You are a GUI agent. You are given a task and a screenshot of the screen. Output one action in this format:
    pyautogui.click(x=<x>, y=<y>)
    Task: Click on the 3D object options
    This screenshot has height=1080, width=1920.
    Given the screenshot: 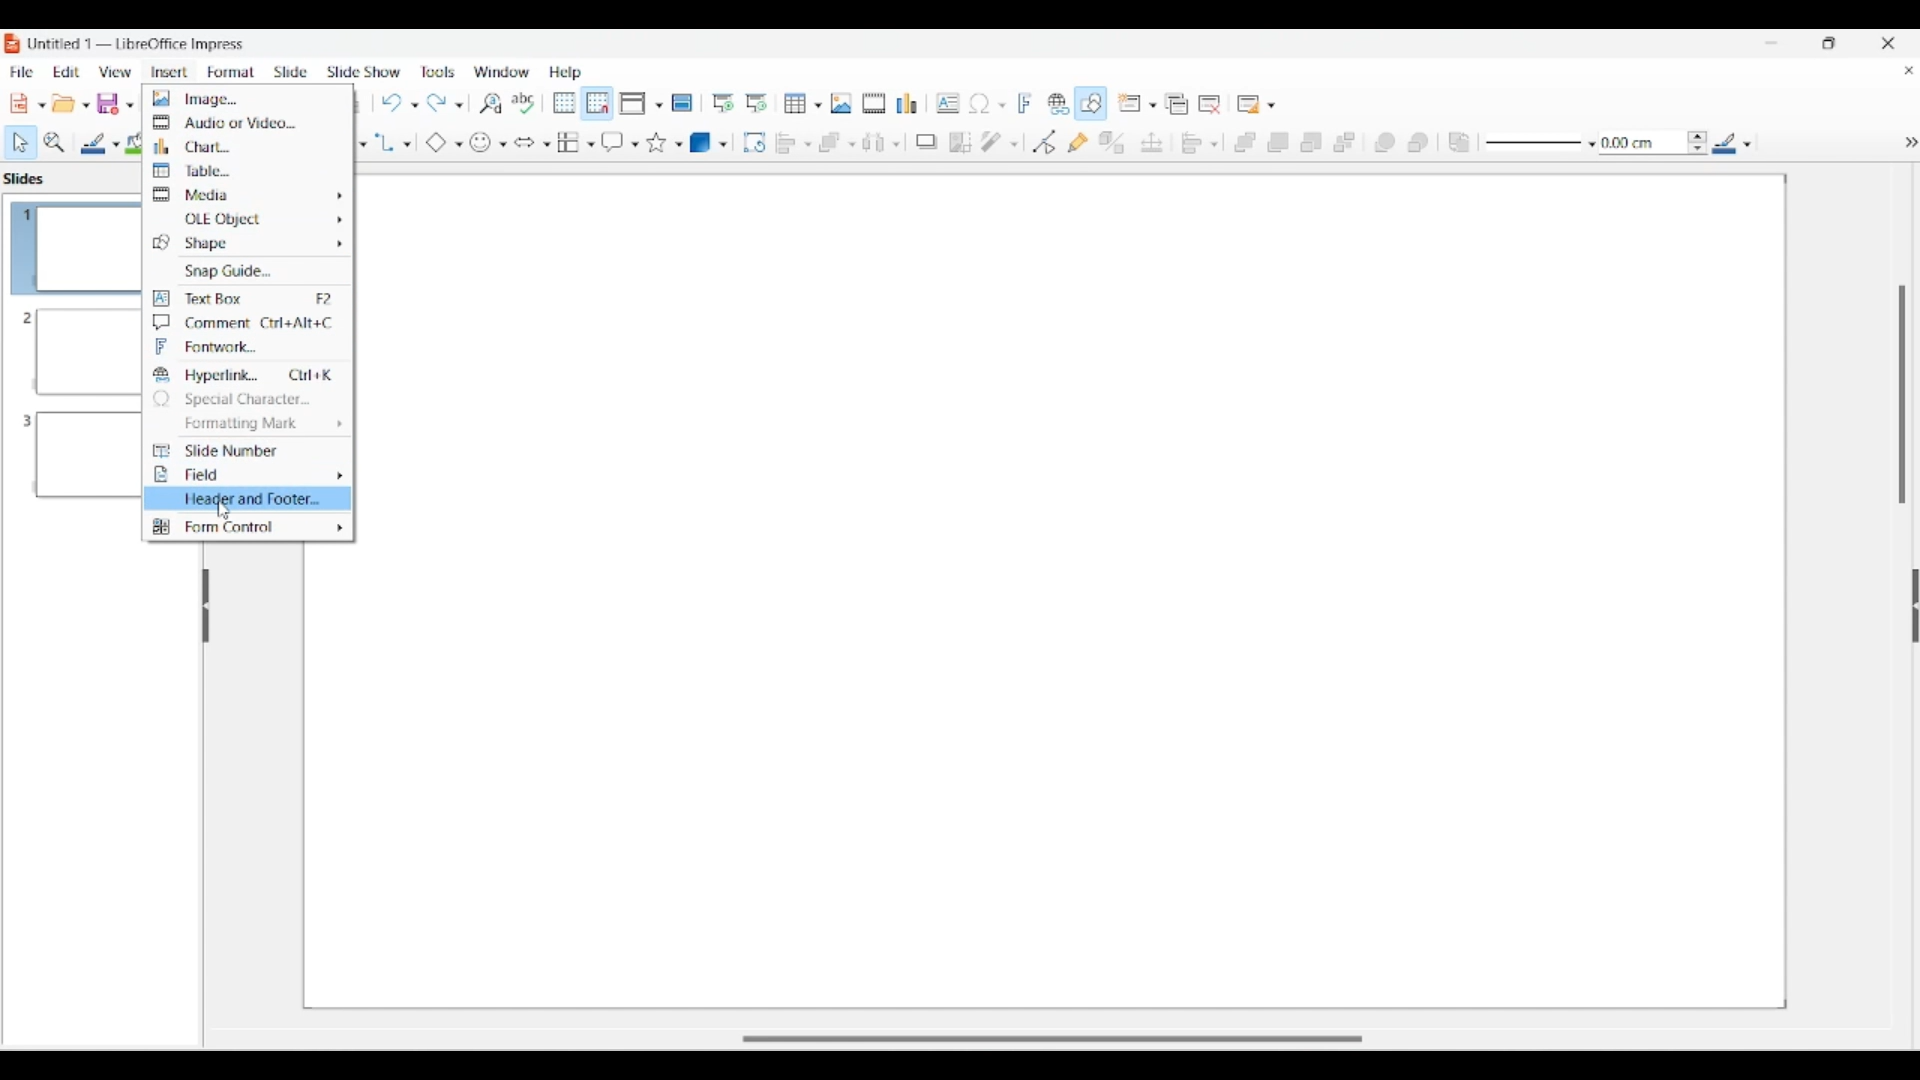 What is the action you would take?
    pyautogui.click(x=708, y=143)
    